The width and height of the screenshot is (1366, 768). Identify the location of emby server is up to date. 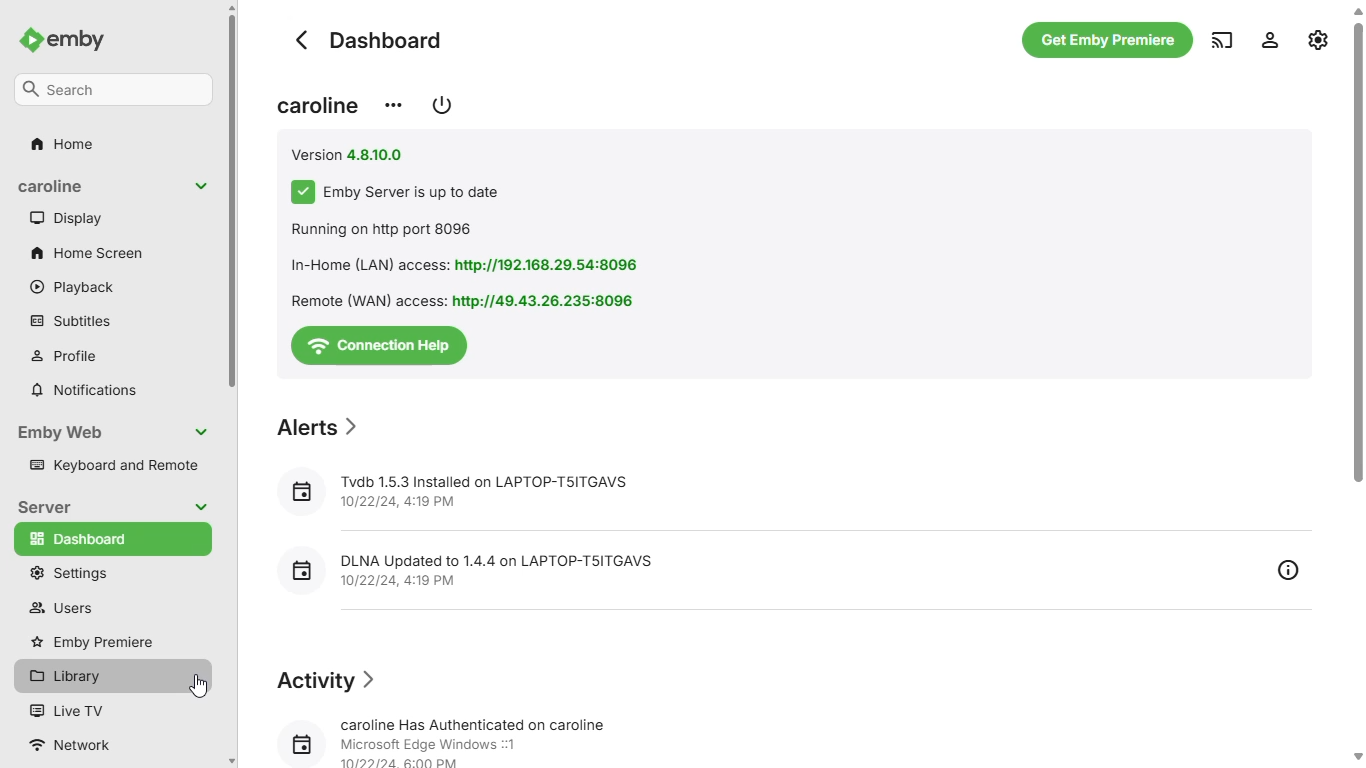
(412, 193).